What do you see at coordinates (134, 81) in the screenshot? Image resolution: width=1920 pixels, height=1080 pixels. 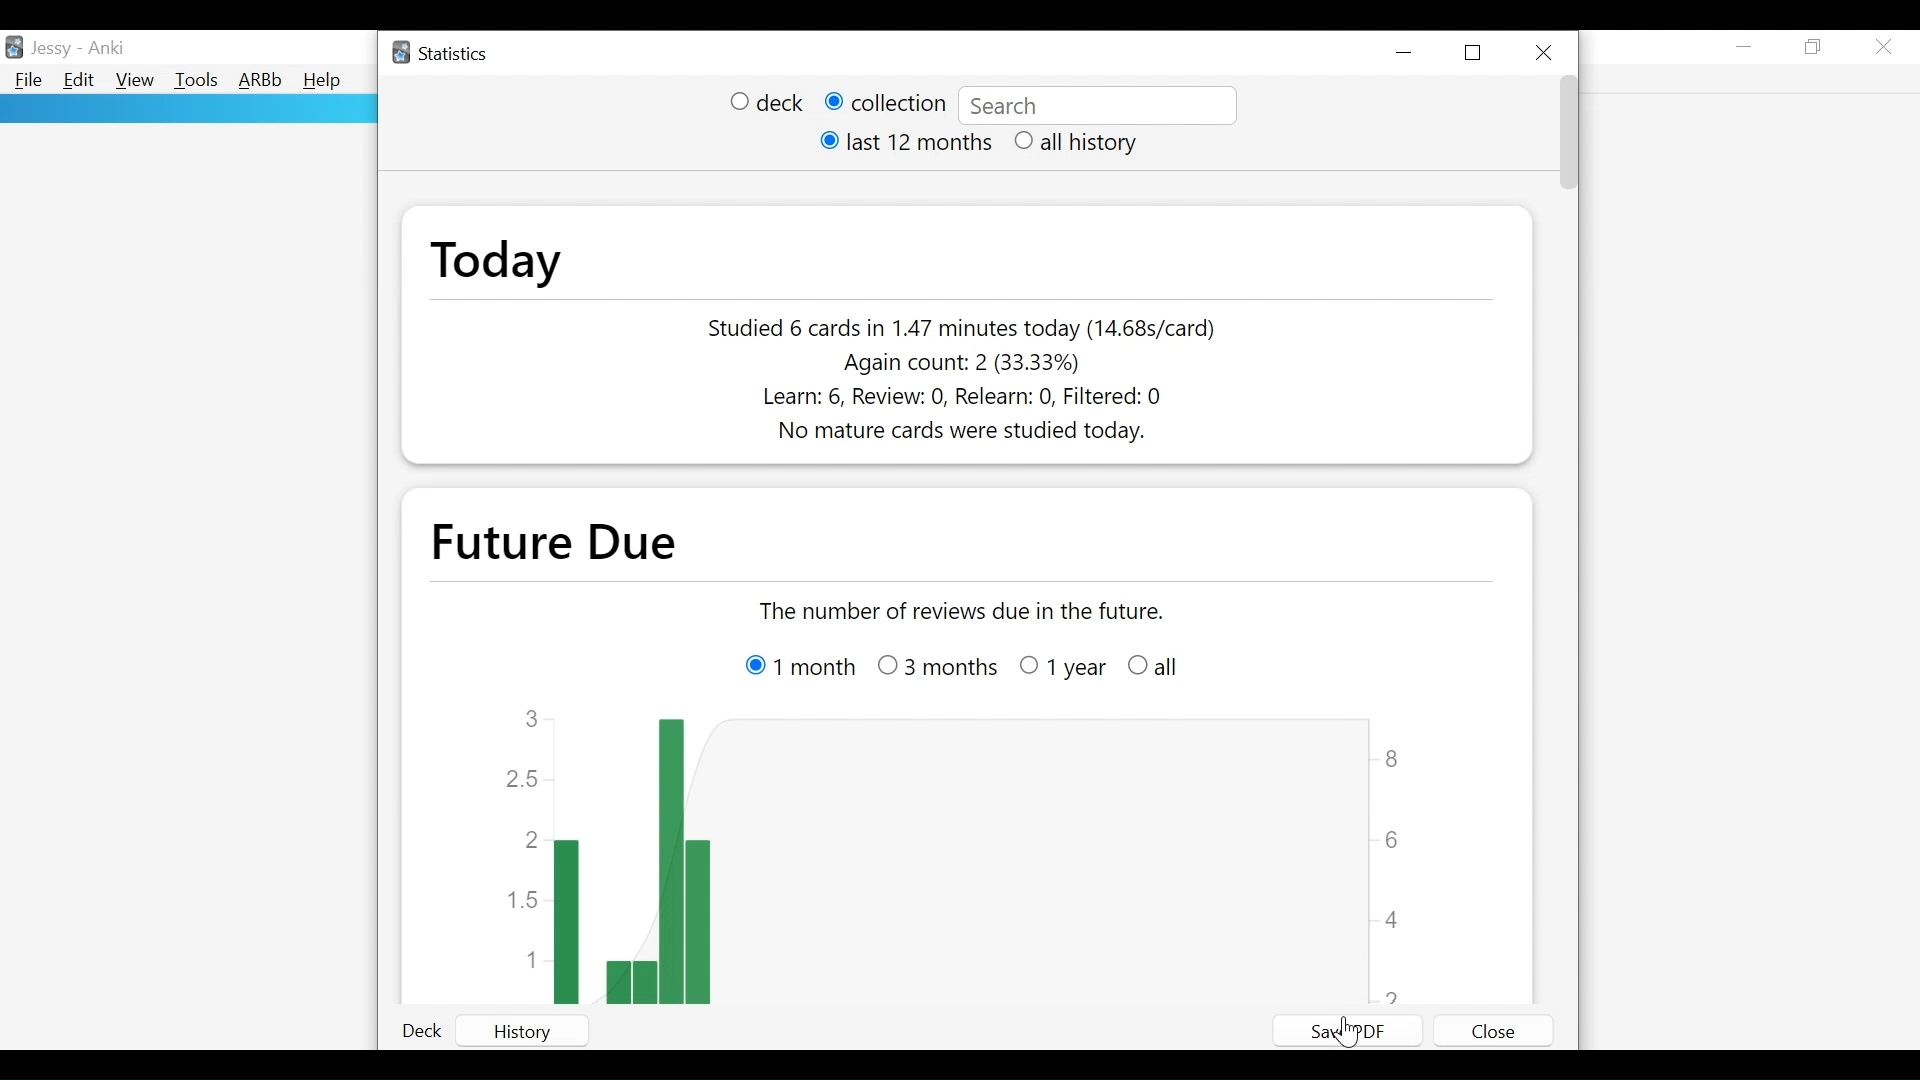 I see `View` at bounding box center [134, 81].